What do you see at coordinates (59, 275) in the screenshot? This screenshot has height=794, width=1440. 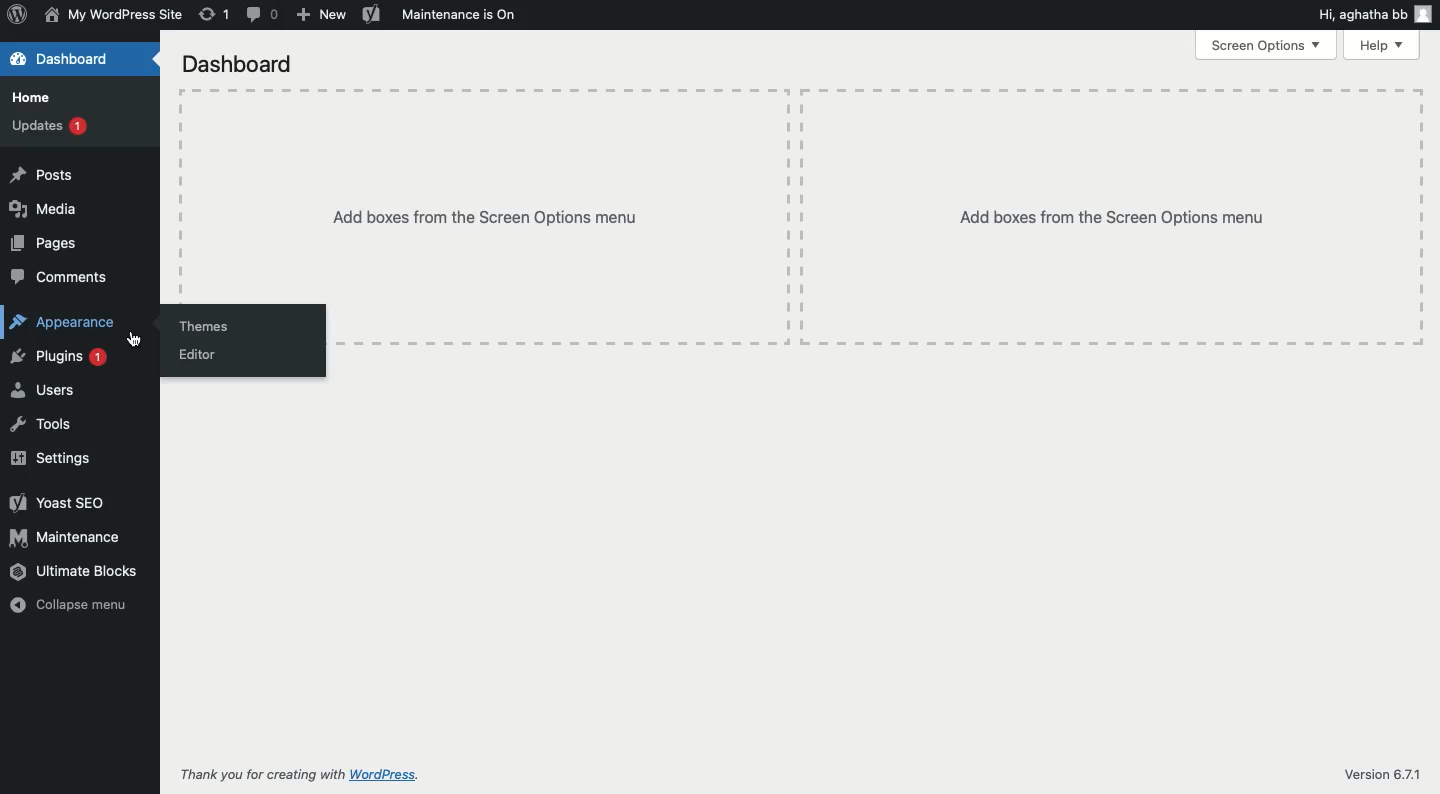 I see `Comments` at bounding box center [59, 275].